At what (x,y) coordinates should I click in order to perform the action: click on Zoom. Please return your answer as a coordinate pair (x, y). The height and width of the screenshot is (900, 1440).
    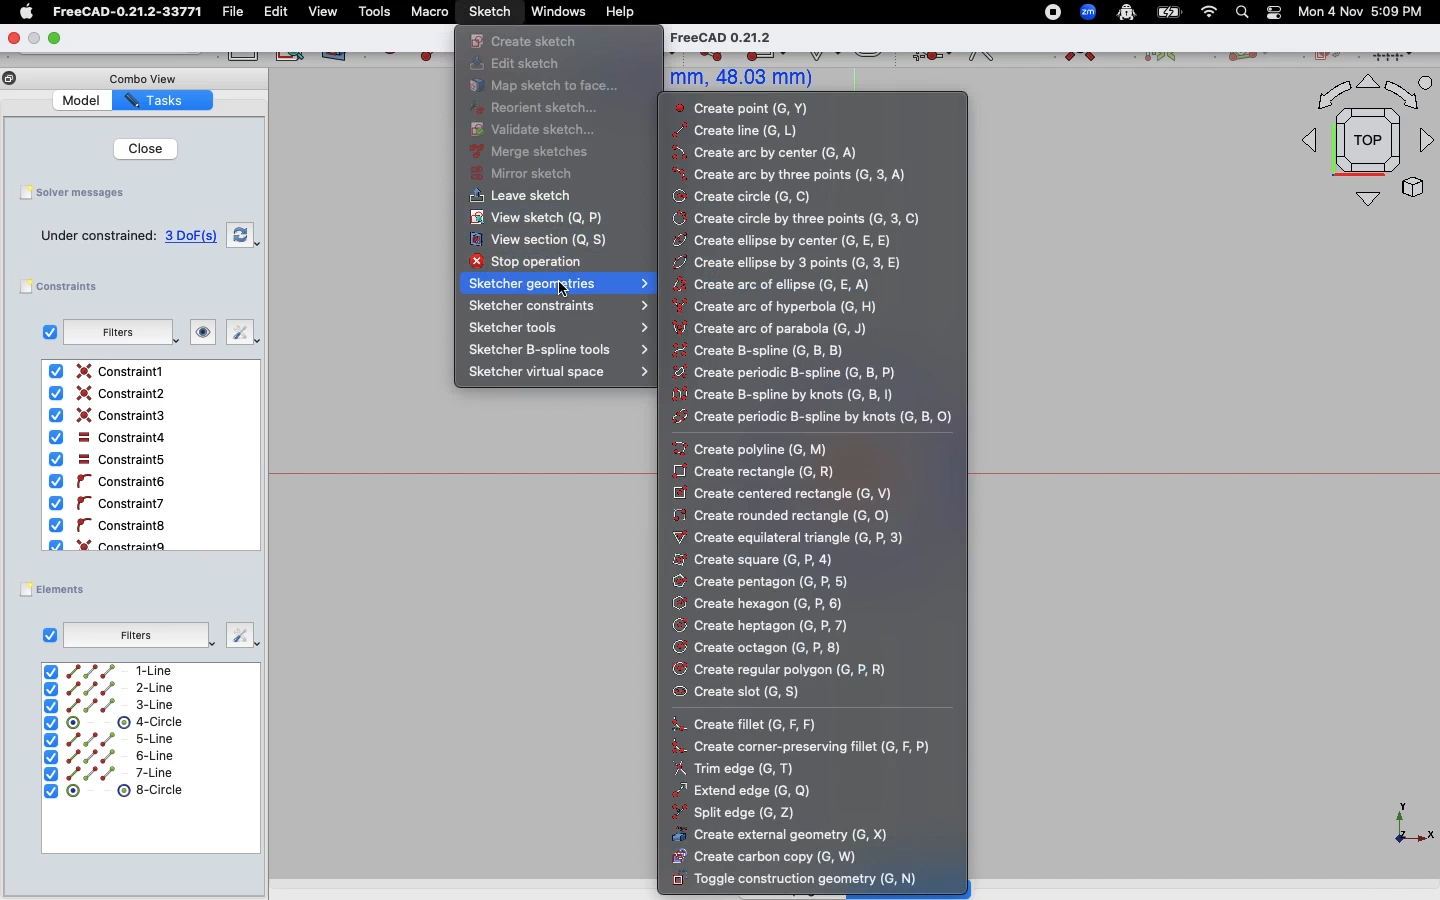
    Looking at the image, I should click on (1089, 12).